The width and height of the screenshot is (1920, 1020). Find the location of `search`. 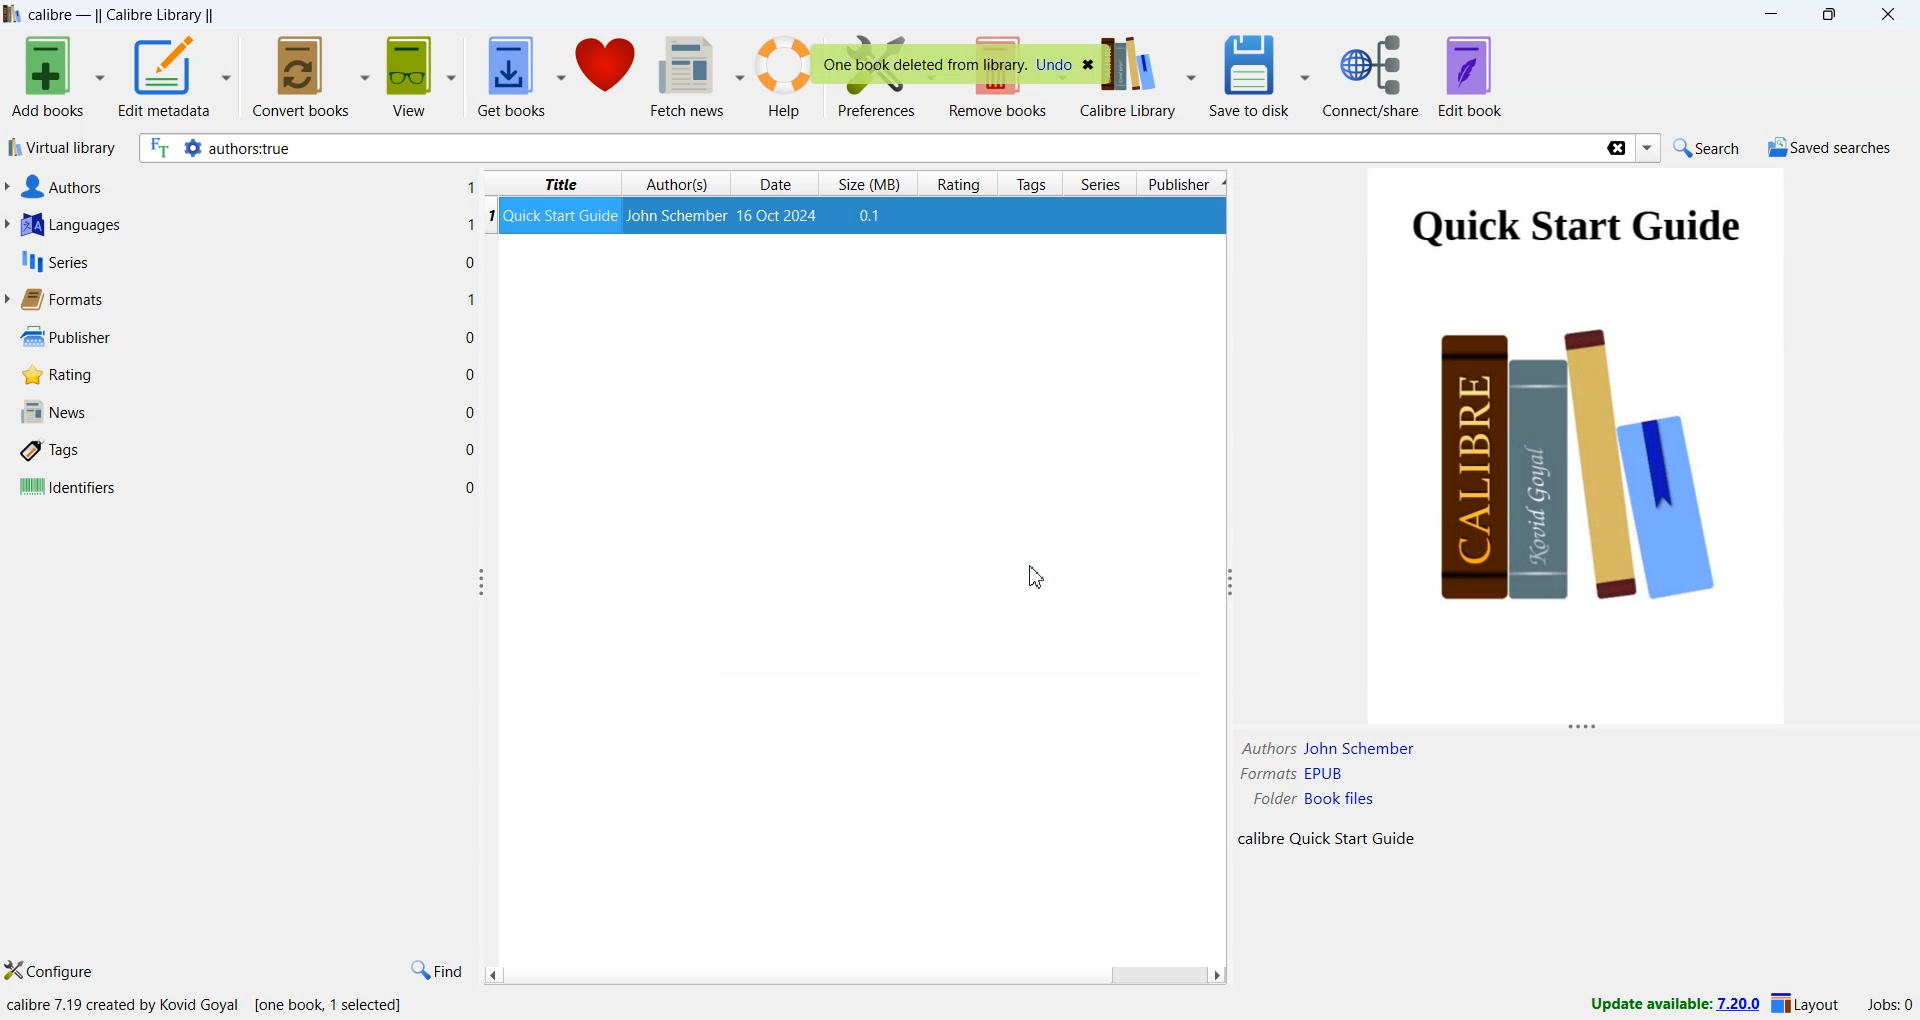

search is located at coordinates (1703, 147).